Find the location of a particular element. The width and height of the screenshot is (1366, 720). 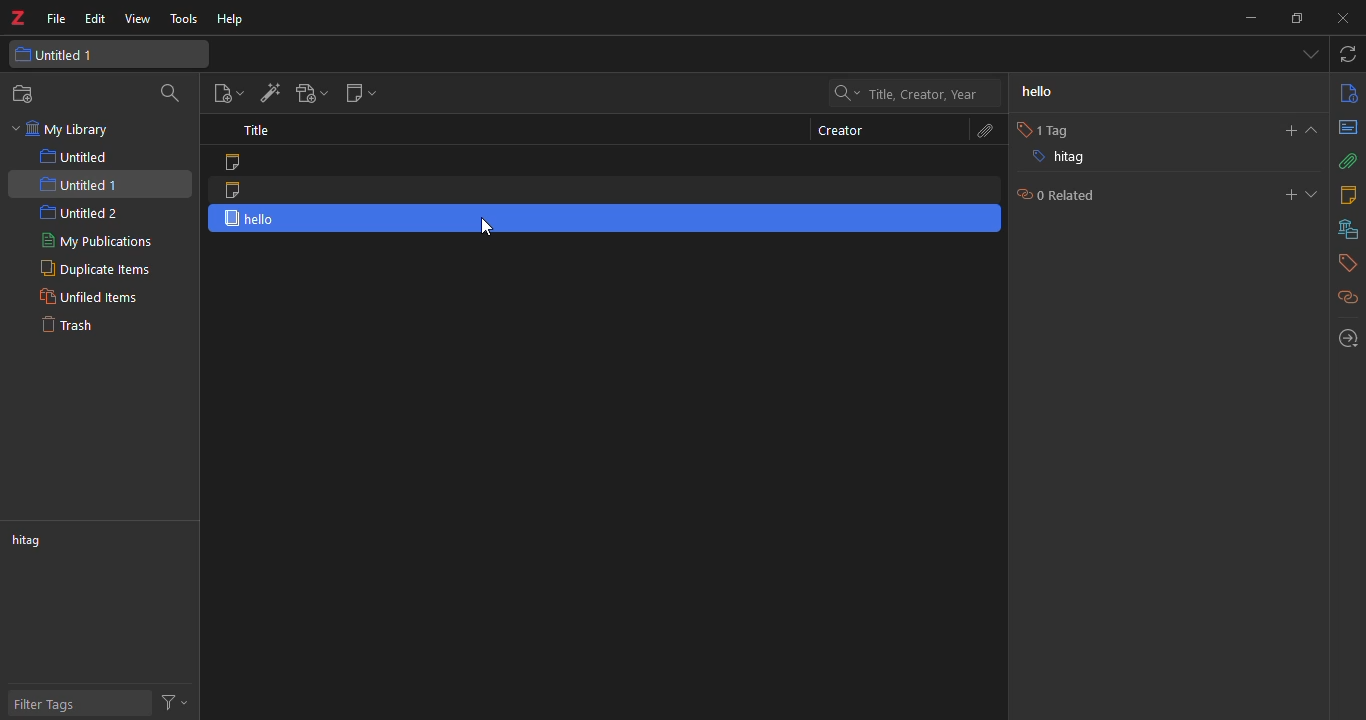

hitag is located at coordinates (1056, 160).